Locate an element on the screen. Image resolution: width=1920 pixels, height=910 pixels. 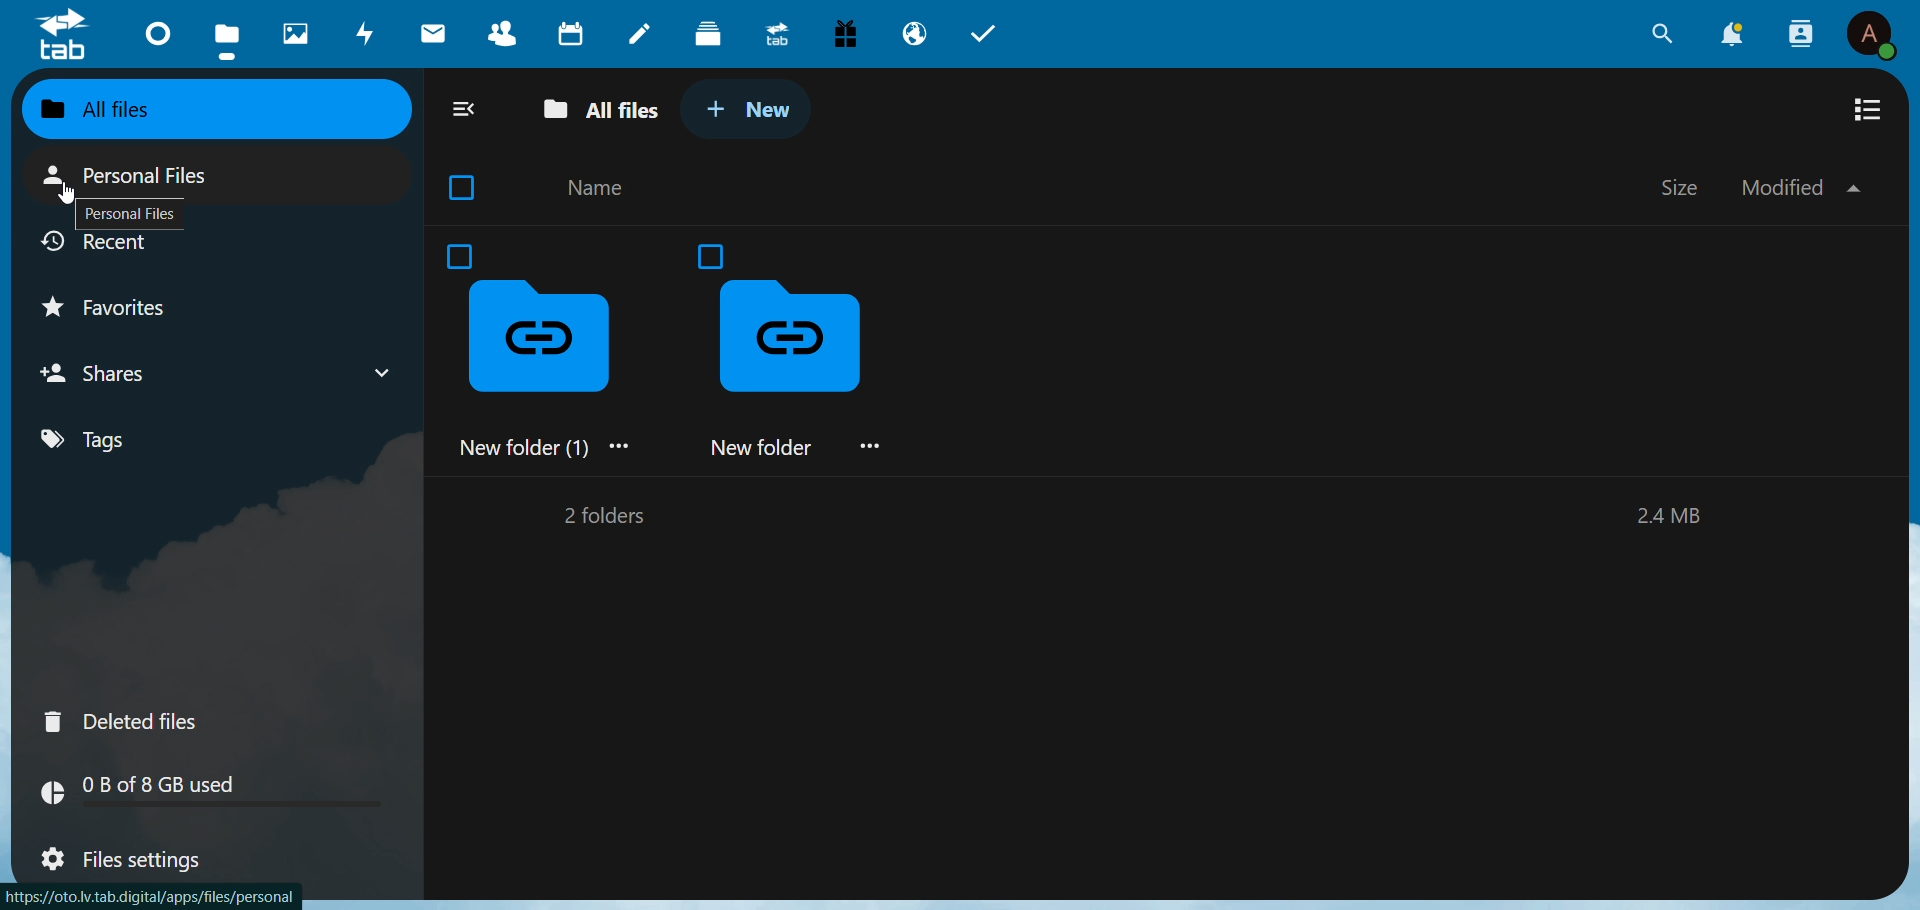
logo is located at coordinates (65, 36).